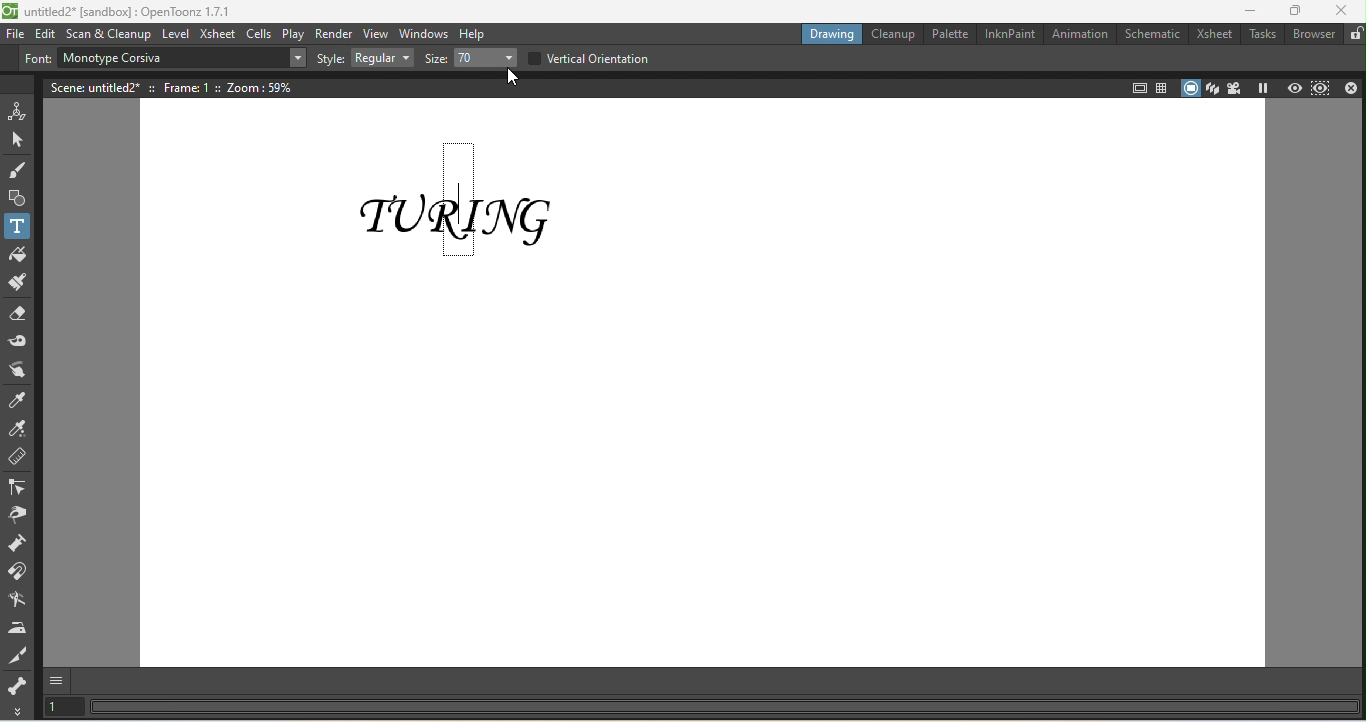 The width and height of the screenshot is (1366, 722). What do you see at coordinates (333, 33) in the screenshot?
I see `Render` at bounding box center [333, 33].